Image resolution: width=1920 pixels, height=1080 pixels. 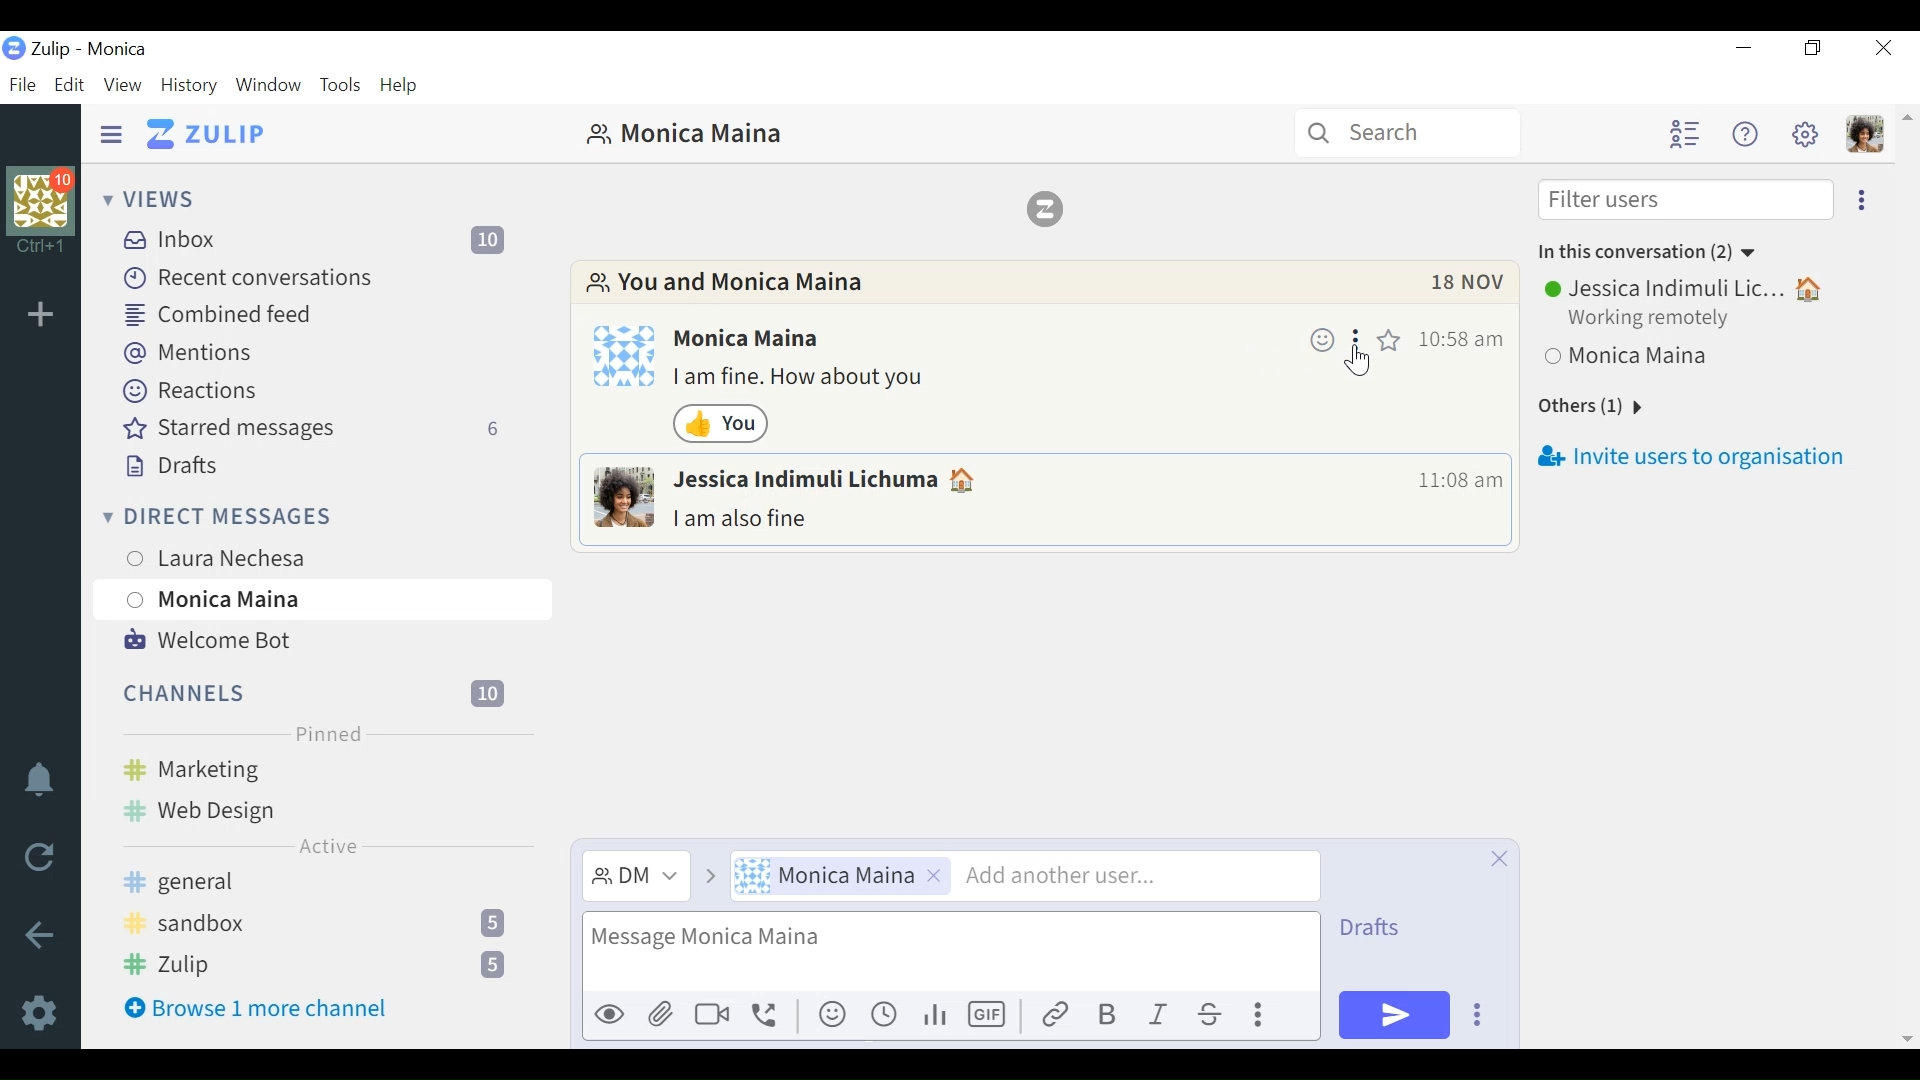 I want to click on Close, so click(x=1881, y=50).